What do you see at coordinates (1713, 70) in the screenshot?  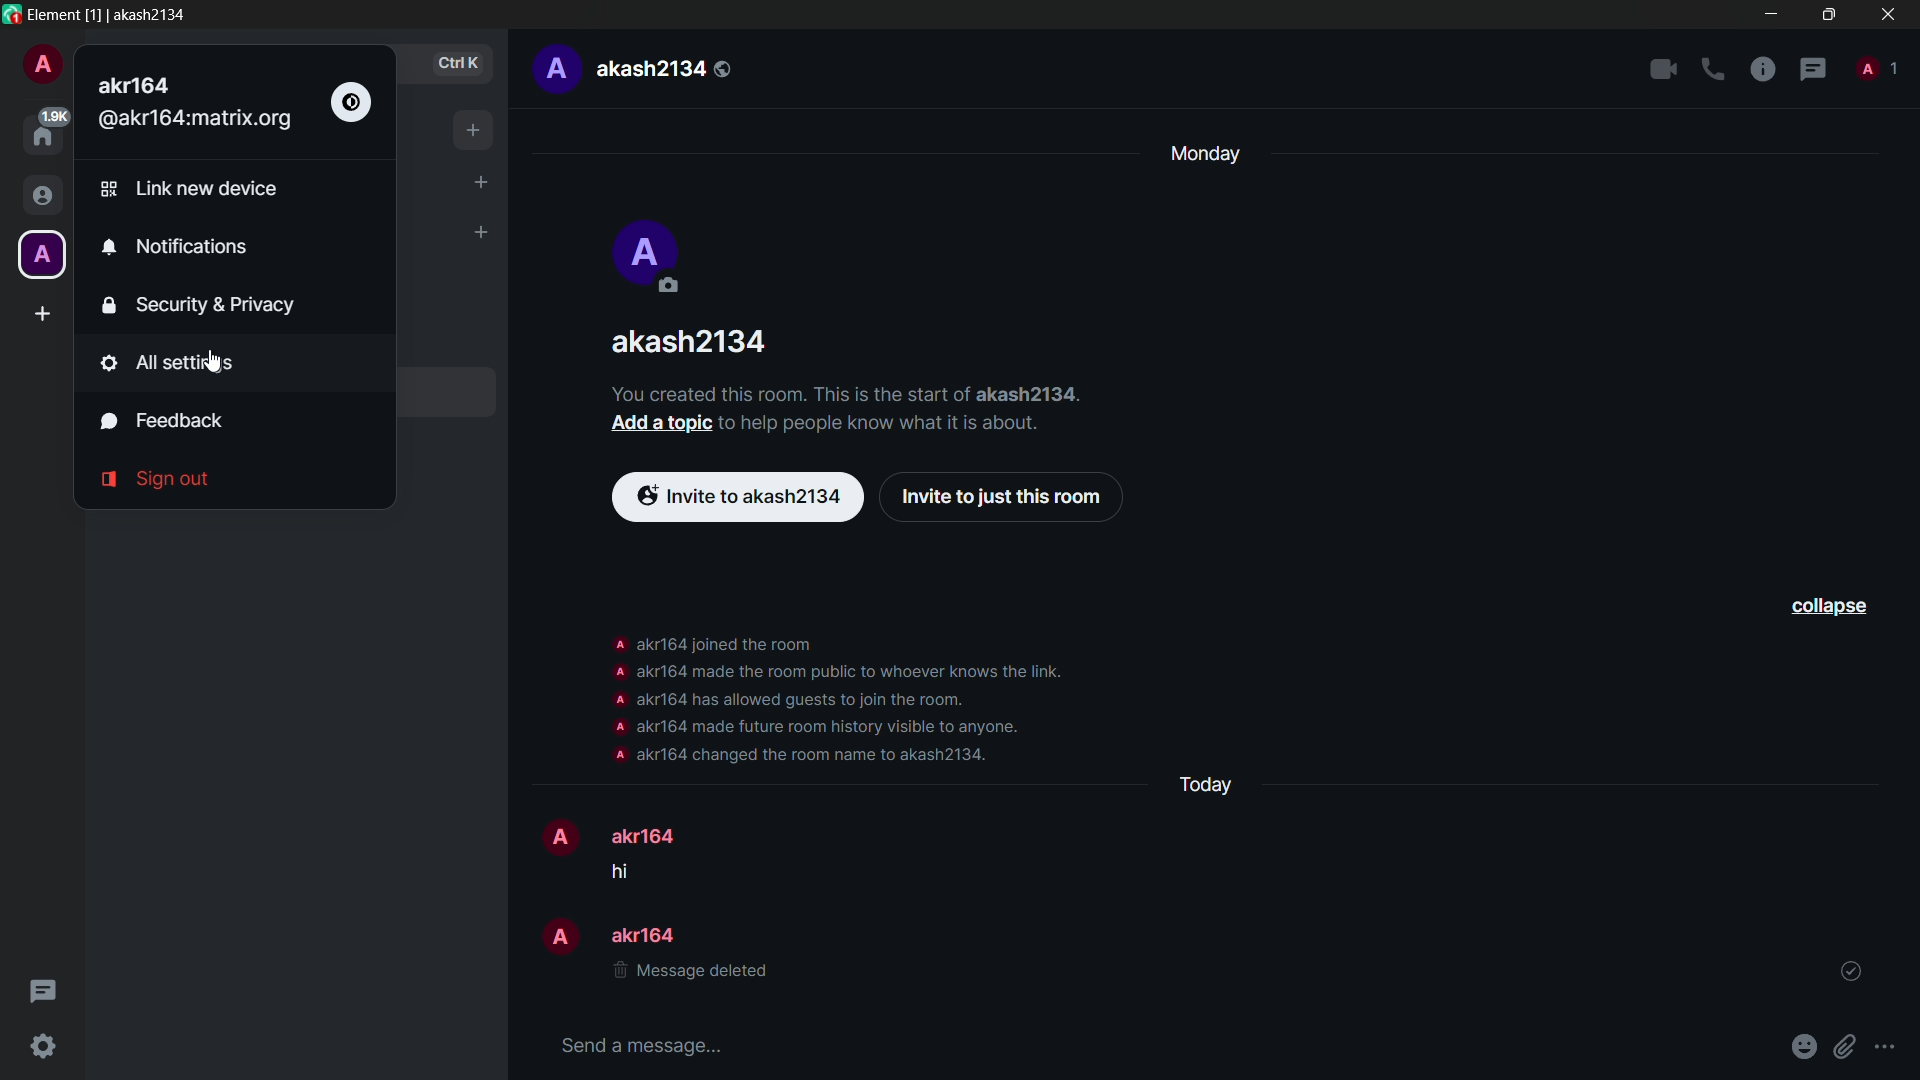 I see `add voice call` at bounding box center [1713, 70].